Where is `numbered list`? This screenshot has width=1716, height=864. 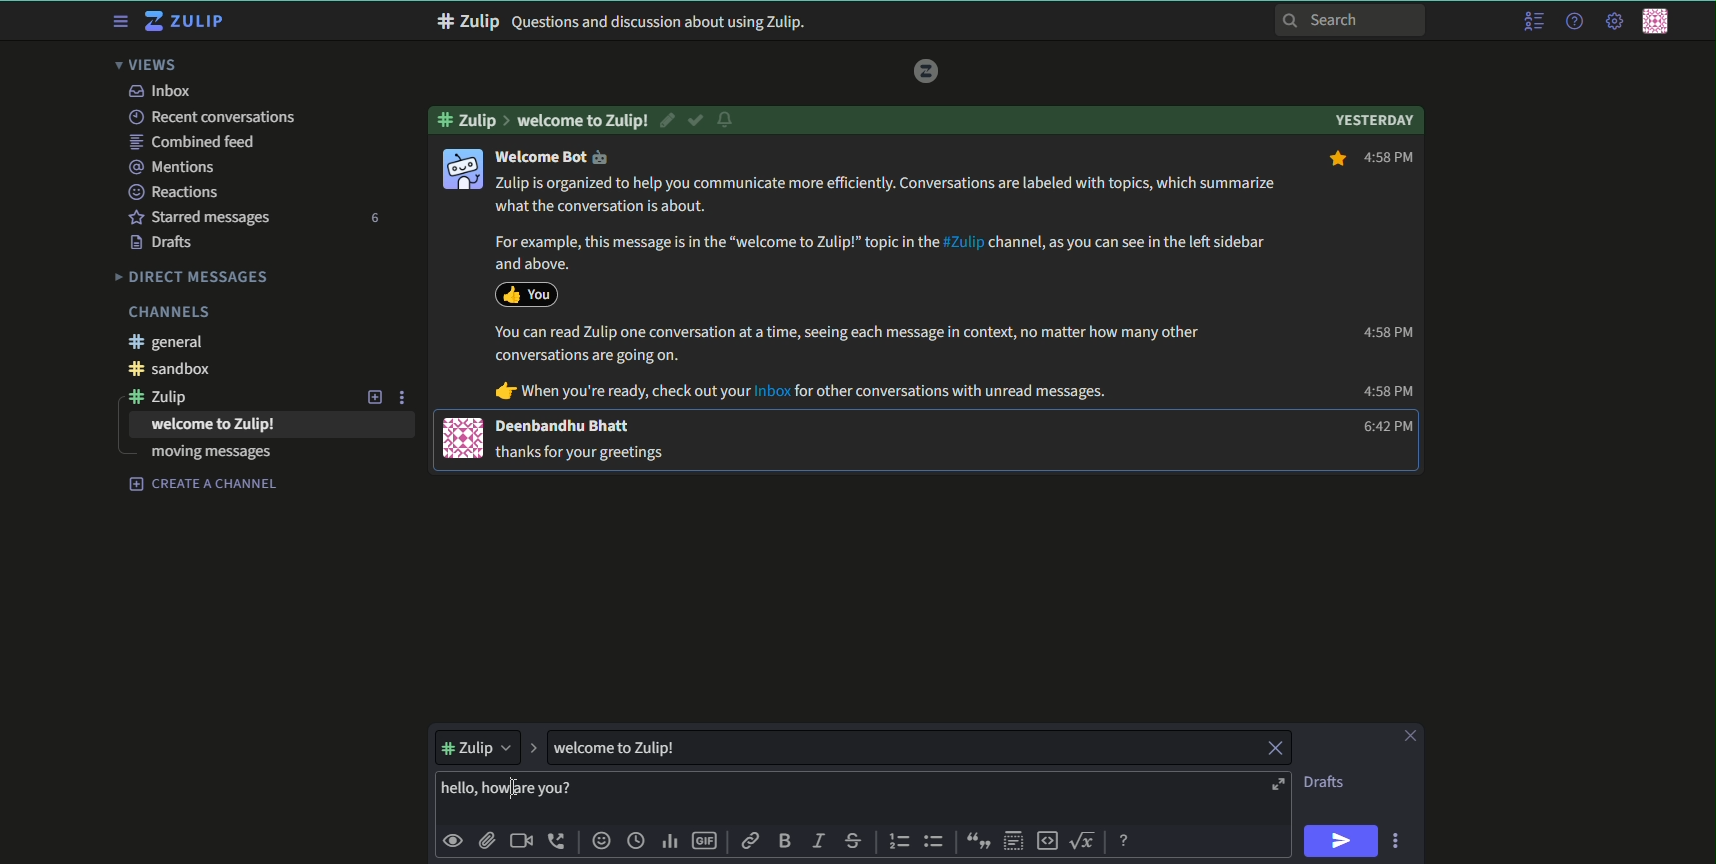
numbered list is located at coordinates (900, 841).